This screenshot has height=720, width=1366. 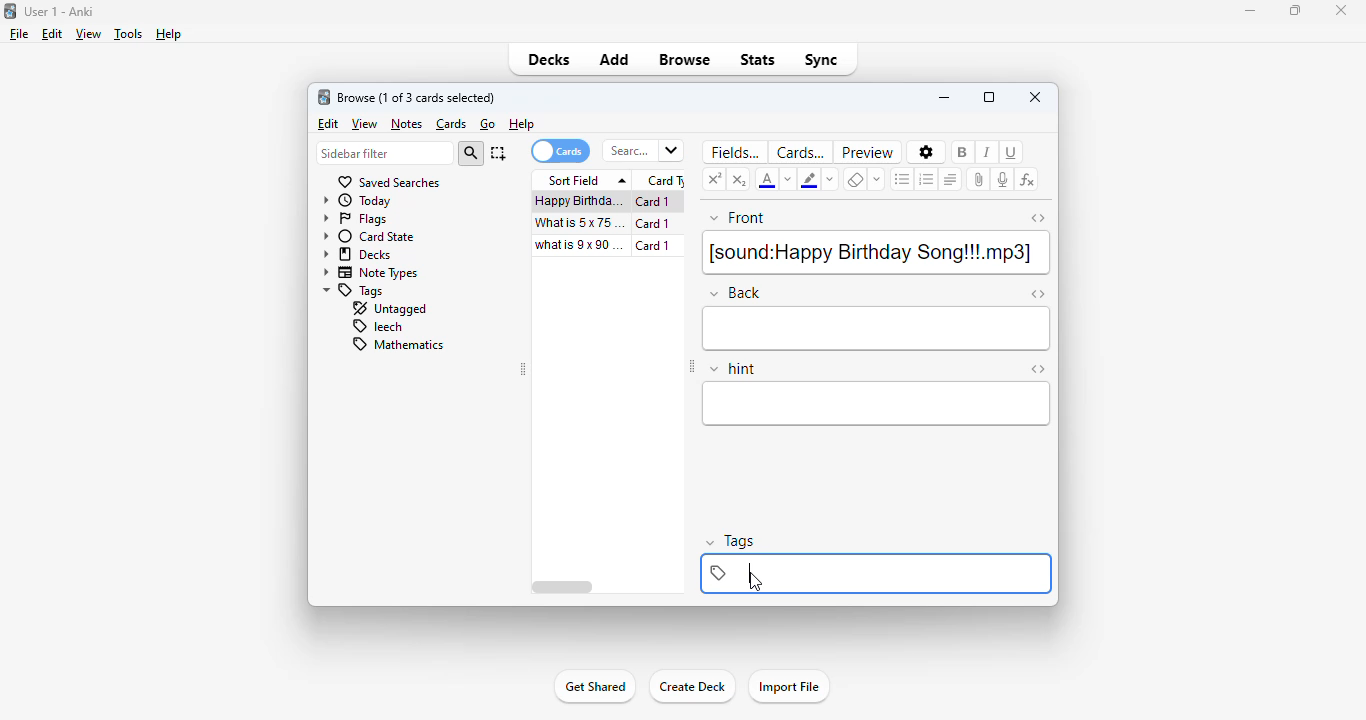 What do you see at coordinates (944, 97) in the screenshot?
I see `minimize` at bounding box center [944, 97].